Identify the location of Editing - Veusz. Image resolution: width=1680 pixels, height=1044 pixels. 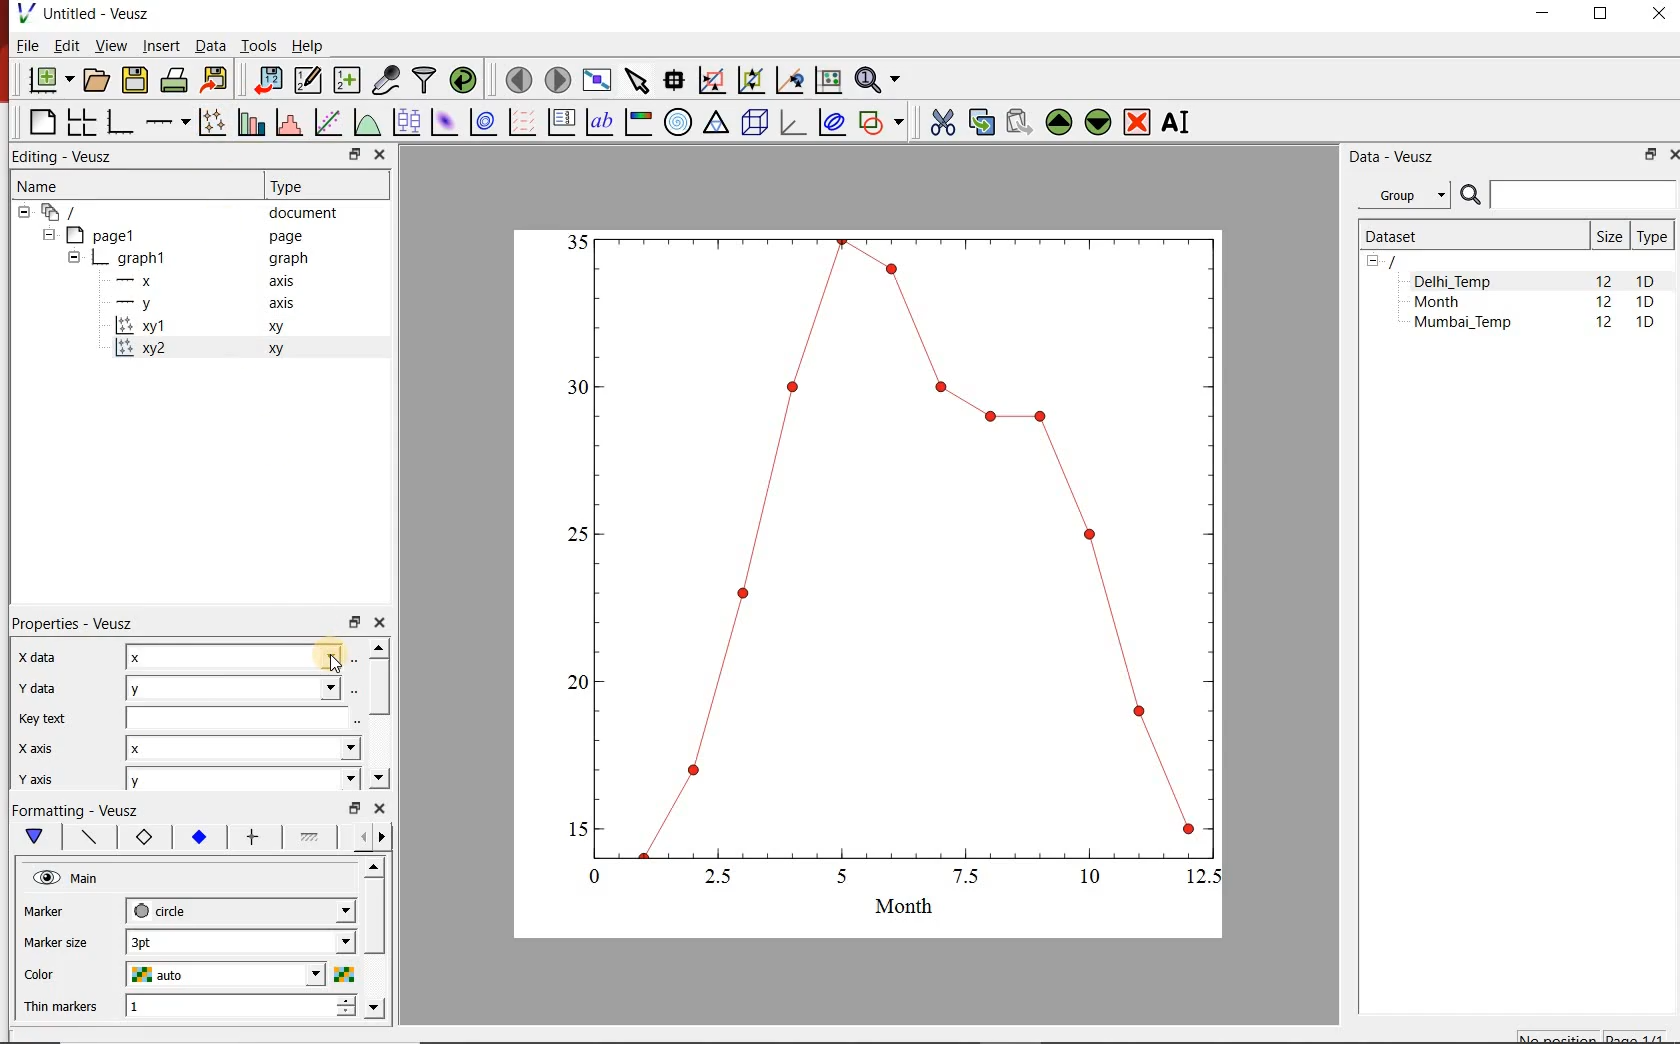
(74, 155).